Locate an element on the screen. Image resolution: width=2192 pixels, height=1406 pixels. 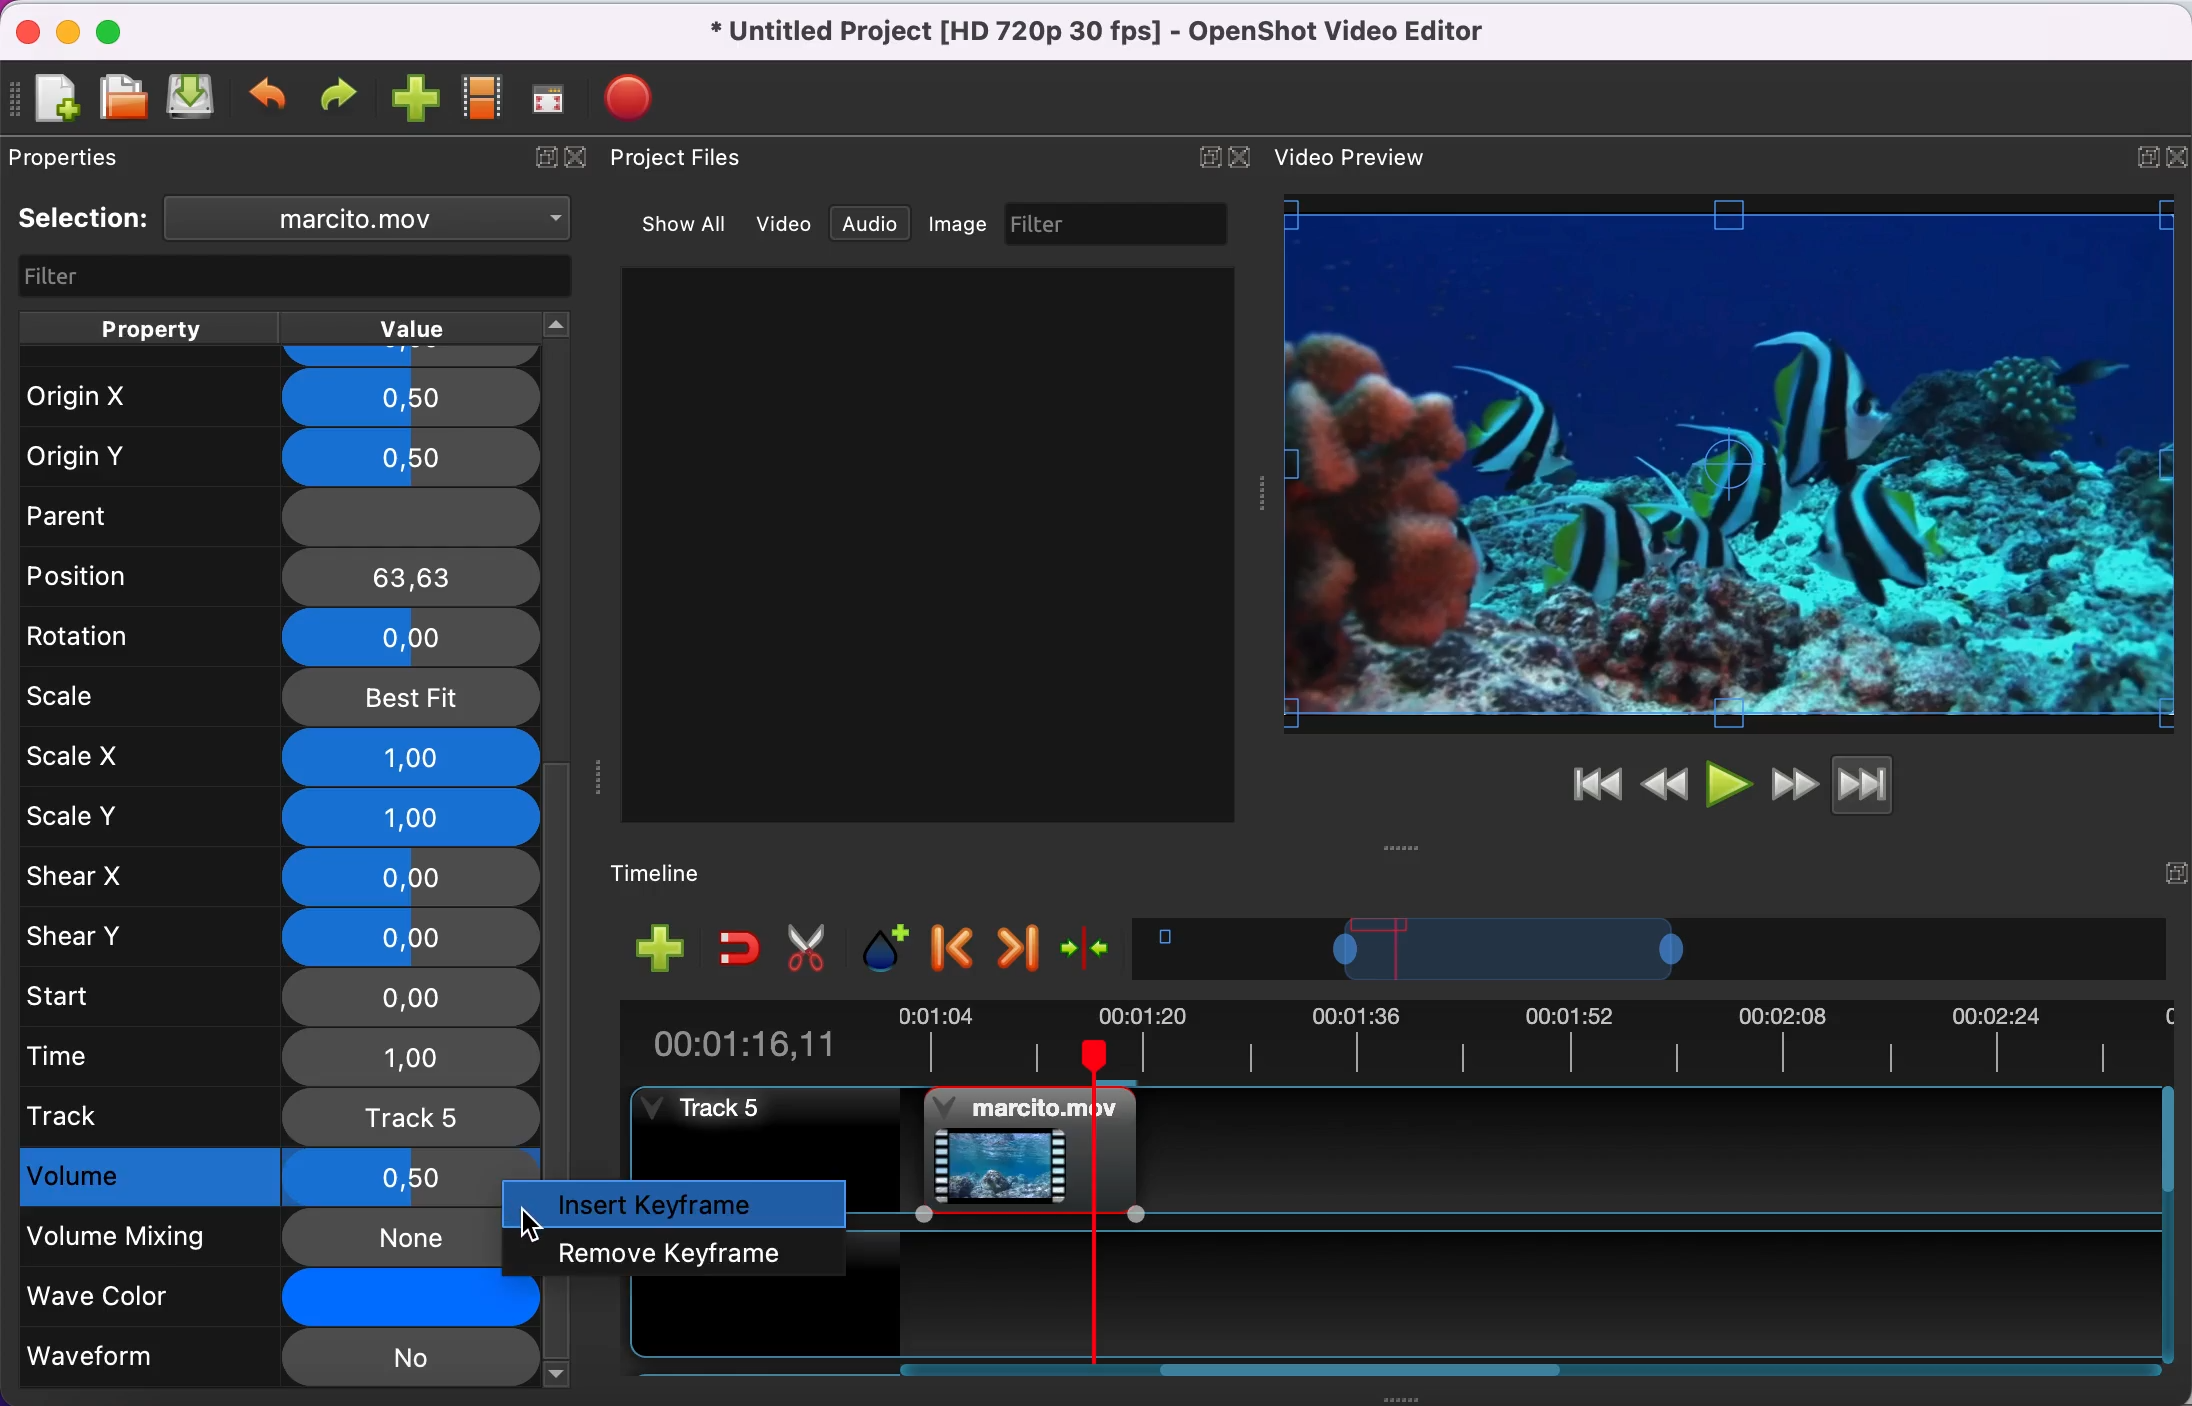
show all is located at coordinates (675, 221).